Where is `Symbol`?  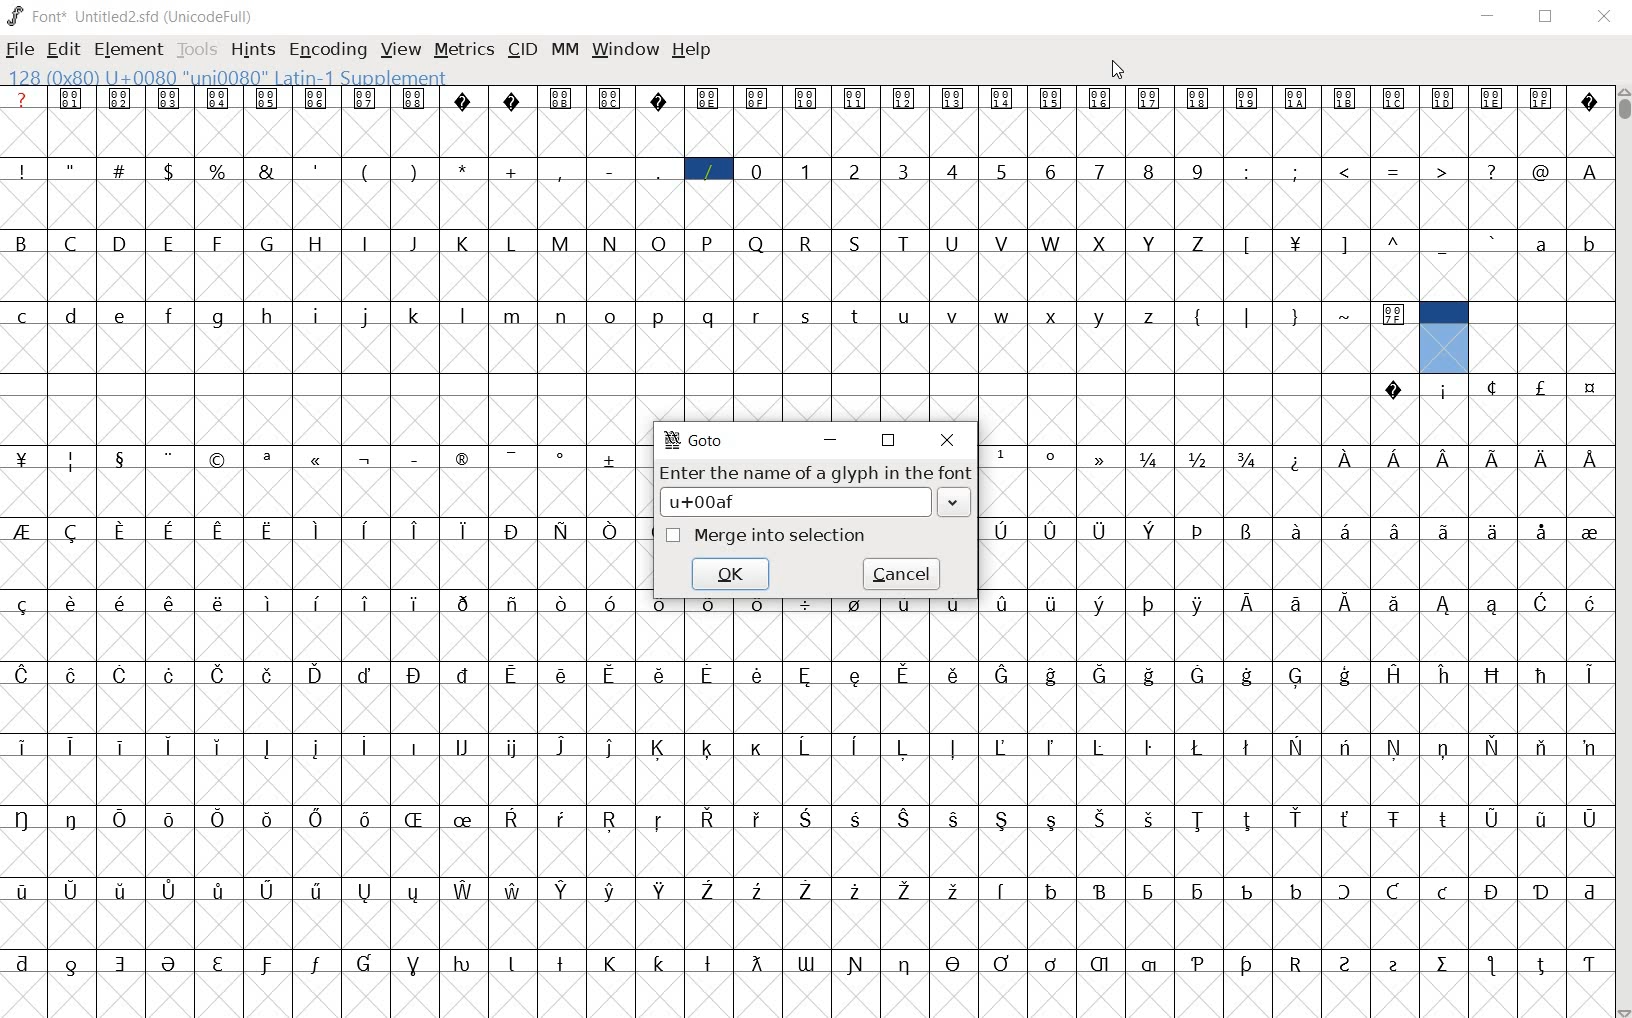 Symbol is located at coordinates (24, 459).